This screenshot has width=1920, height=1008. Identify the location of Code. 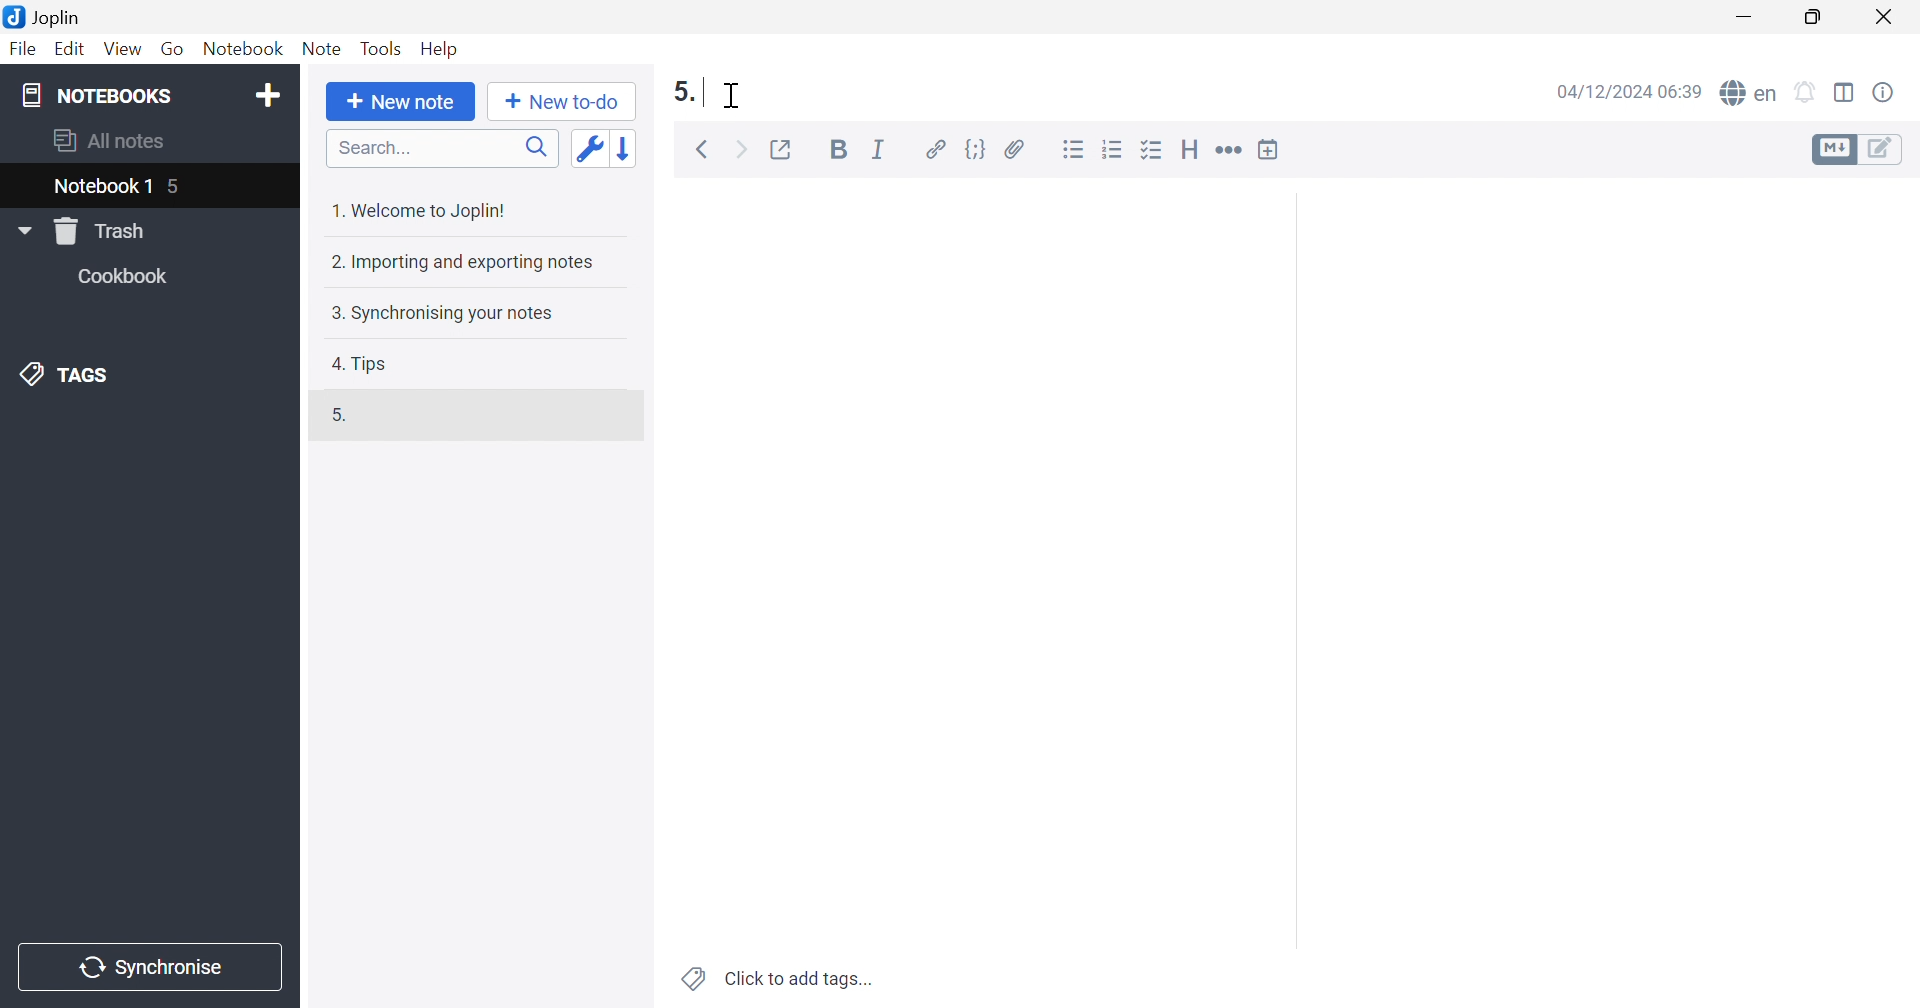
(976, 148).